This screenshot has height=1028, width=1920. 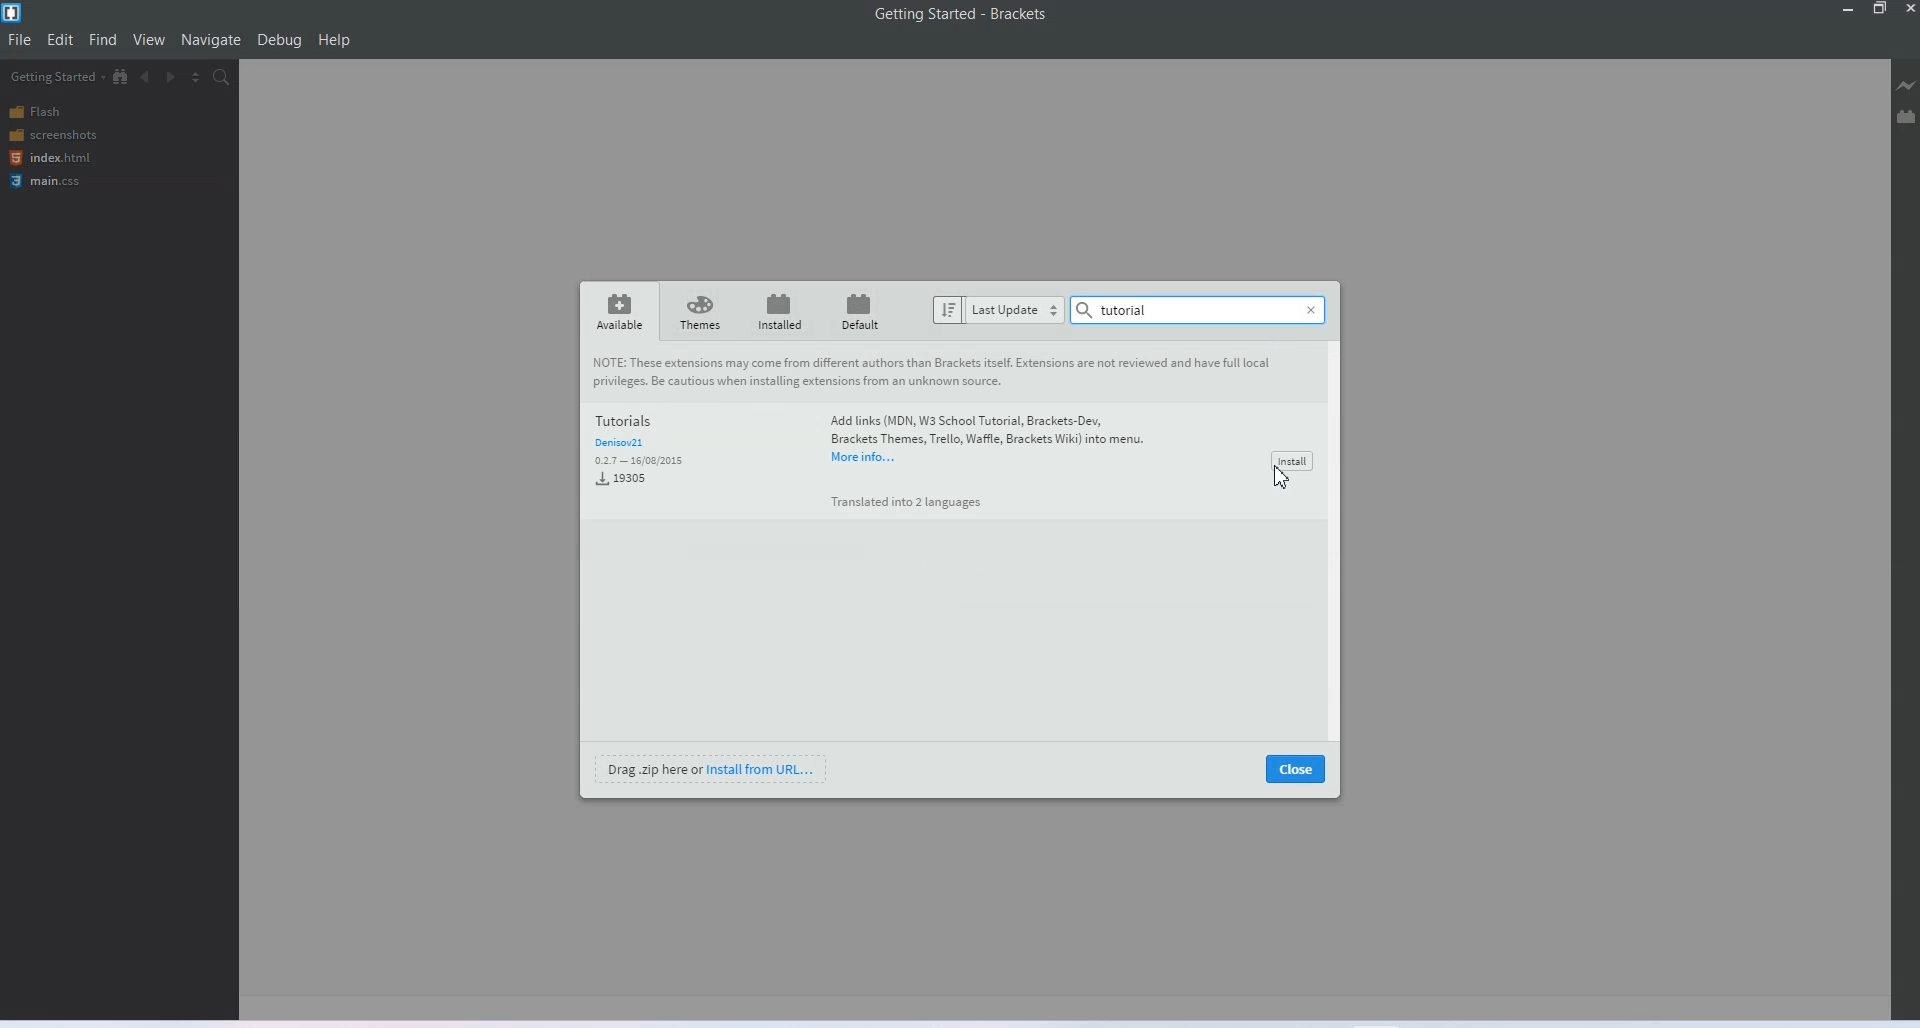 I want to click on Tutorial, so click(x=1121, y=310).